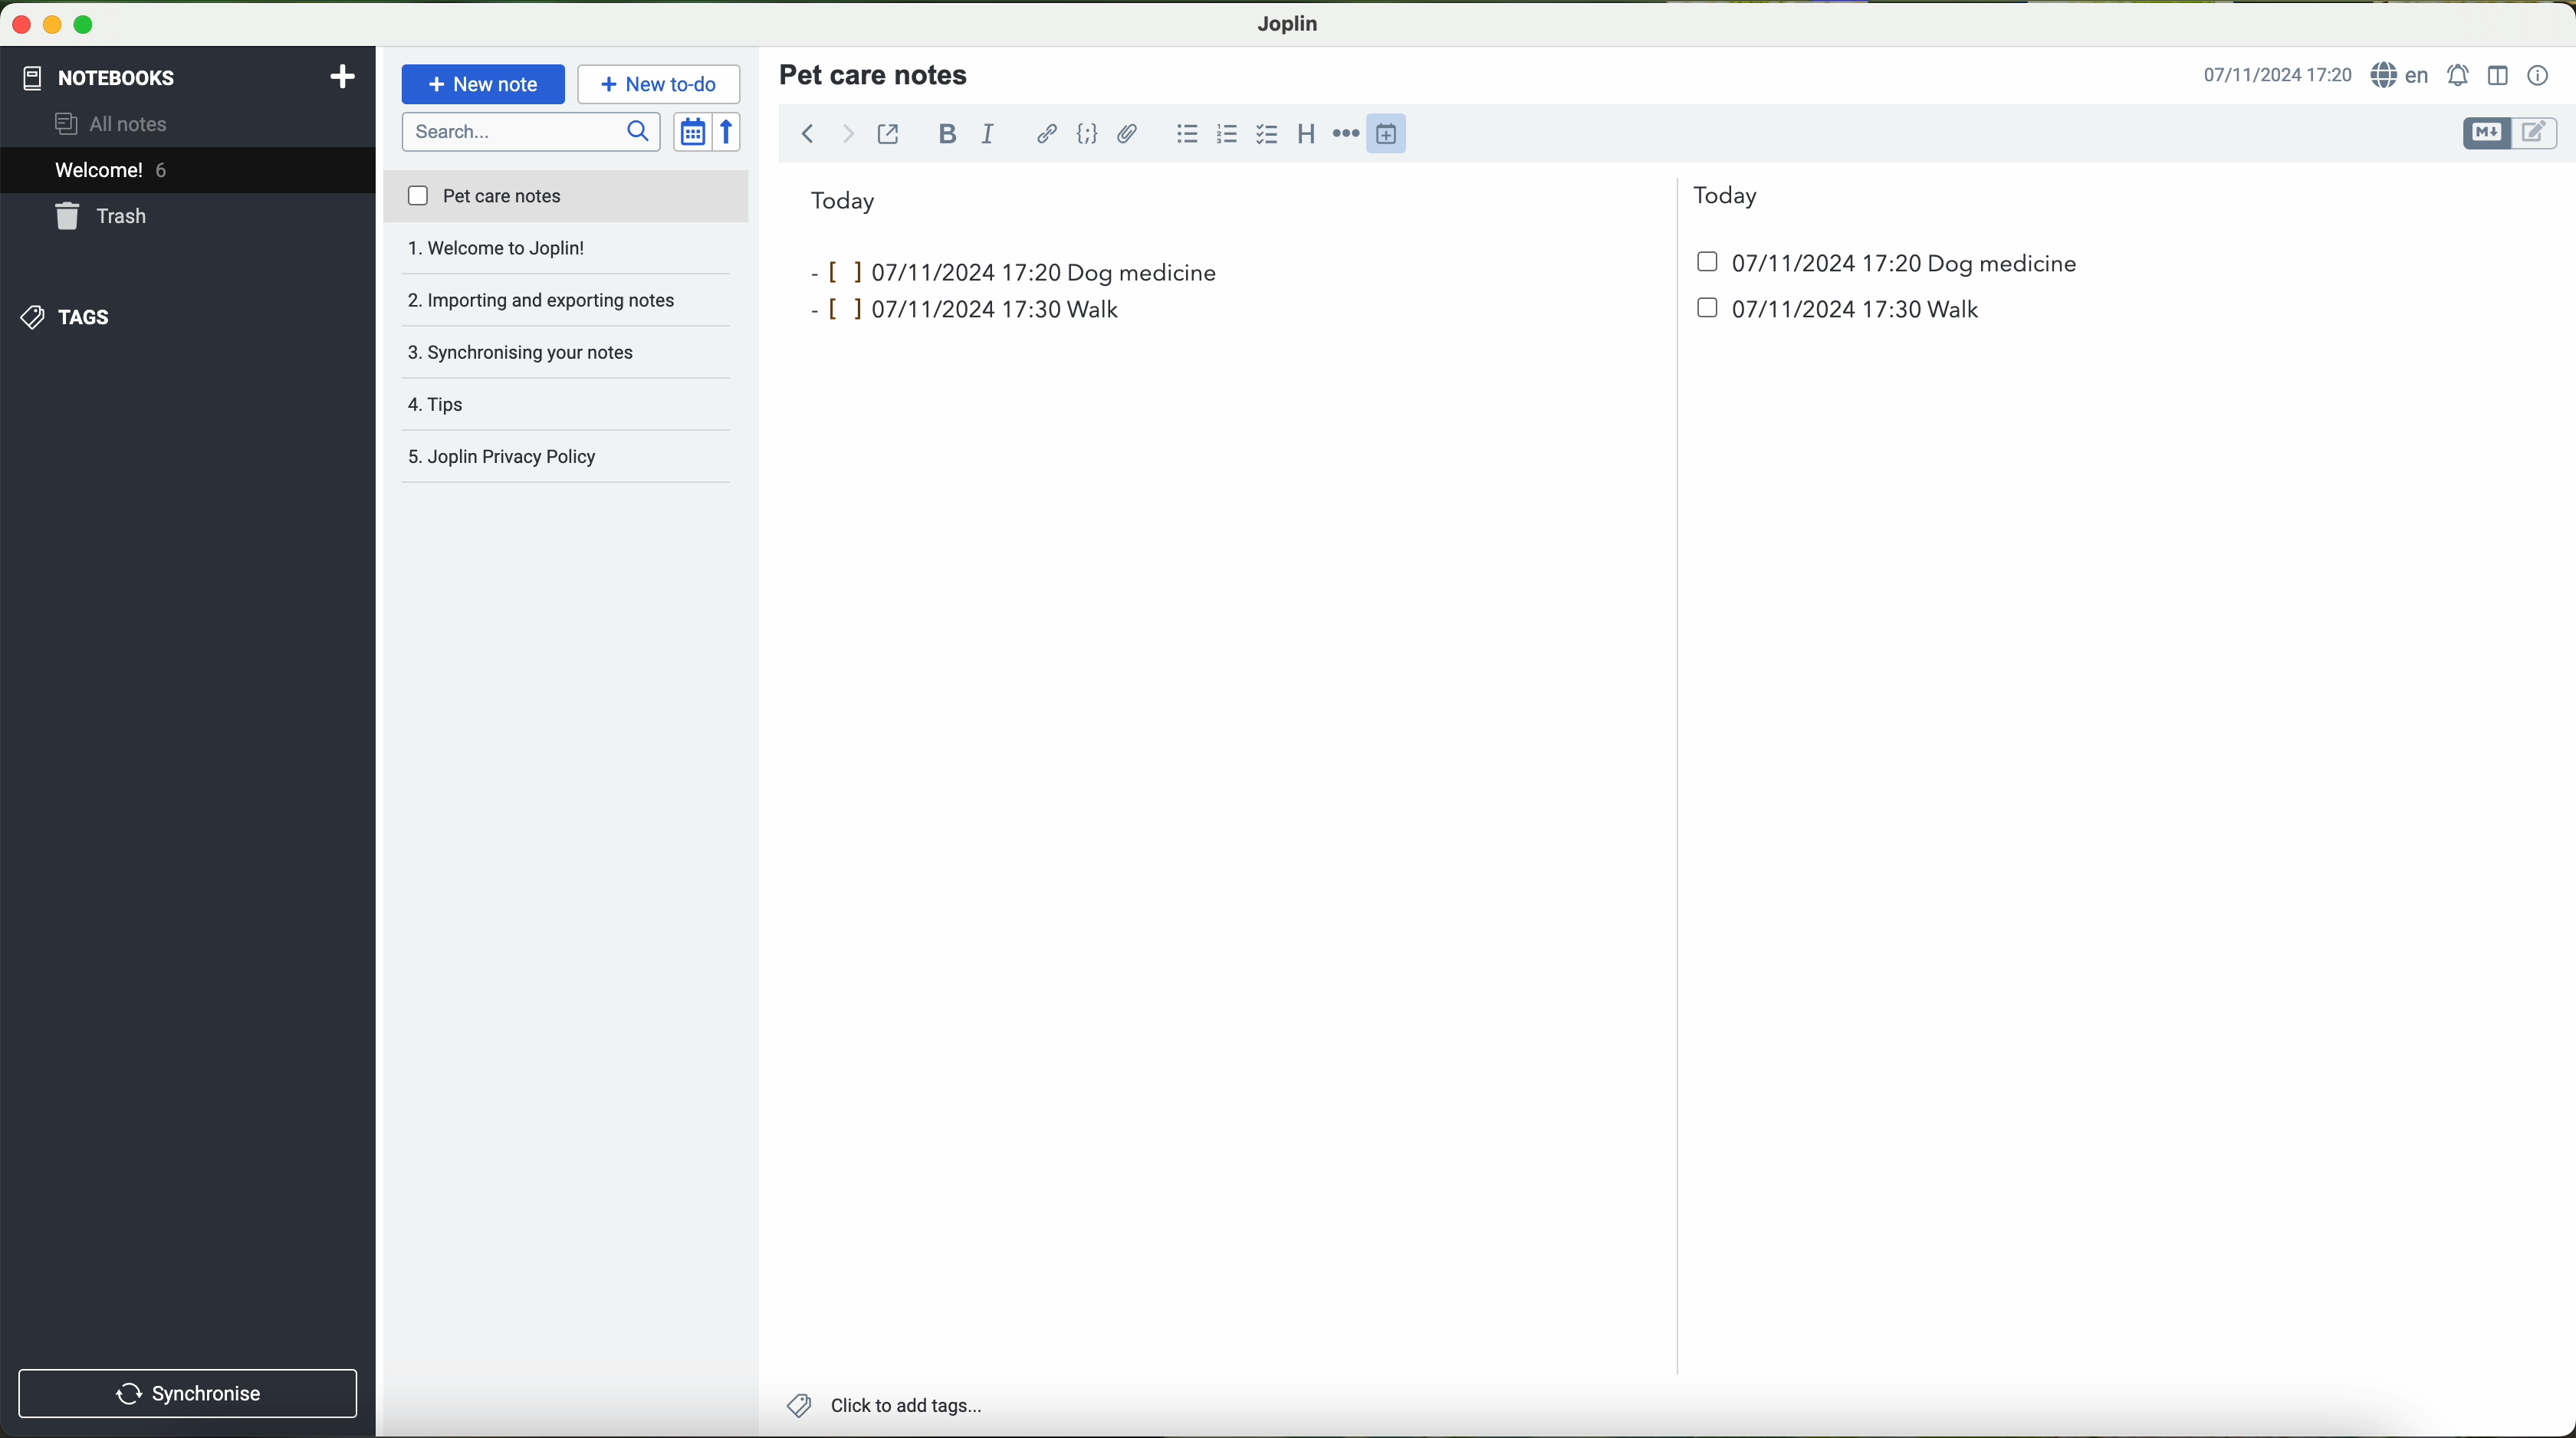 This screenshot has width=2576, height=1438. What do you see at coordinates (1793, 262) in the screenshot?
I see `date and hour` at bounding box center [1793, 262].